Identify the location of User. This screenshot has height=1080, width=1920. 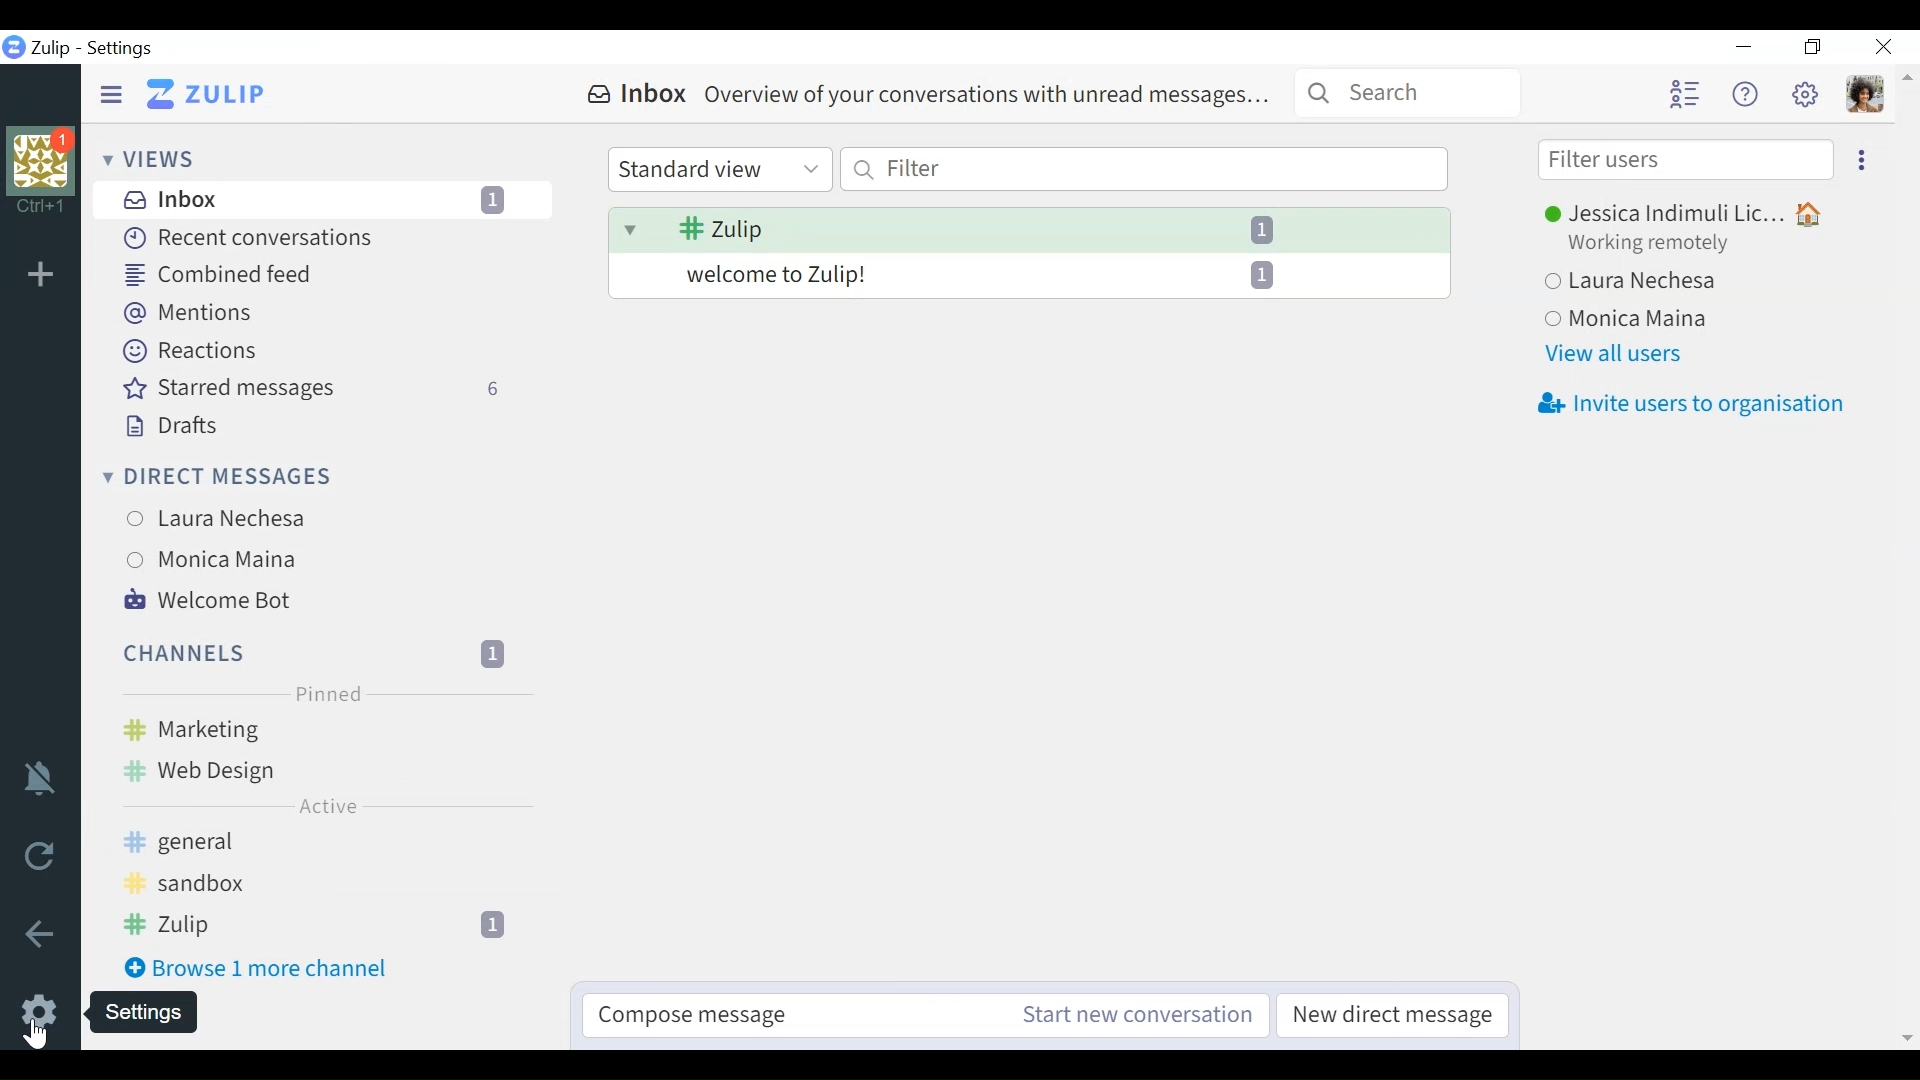
(328, 559).